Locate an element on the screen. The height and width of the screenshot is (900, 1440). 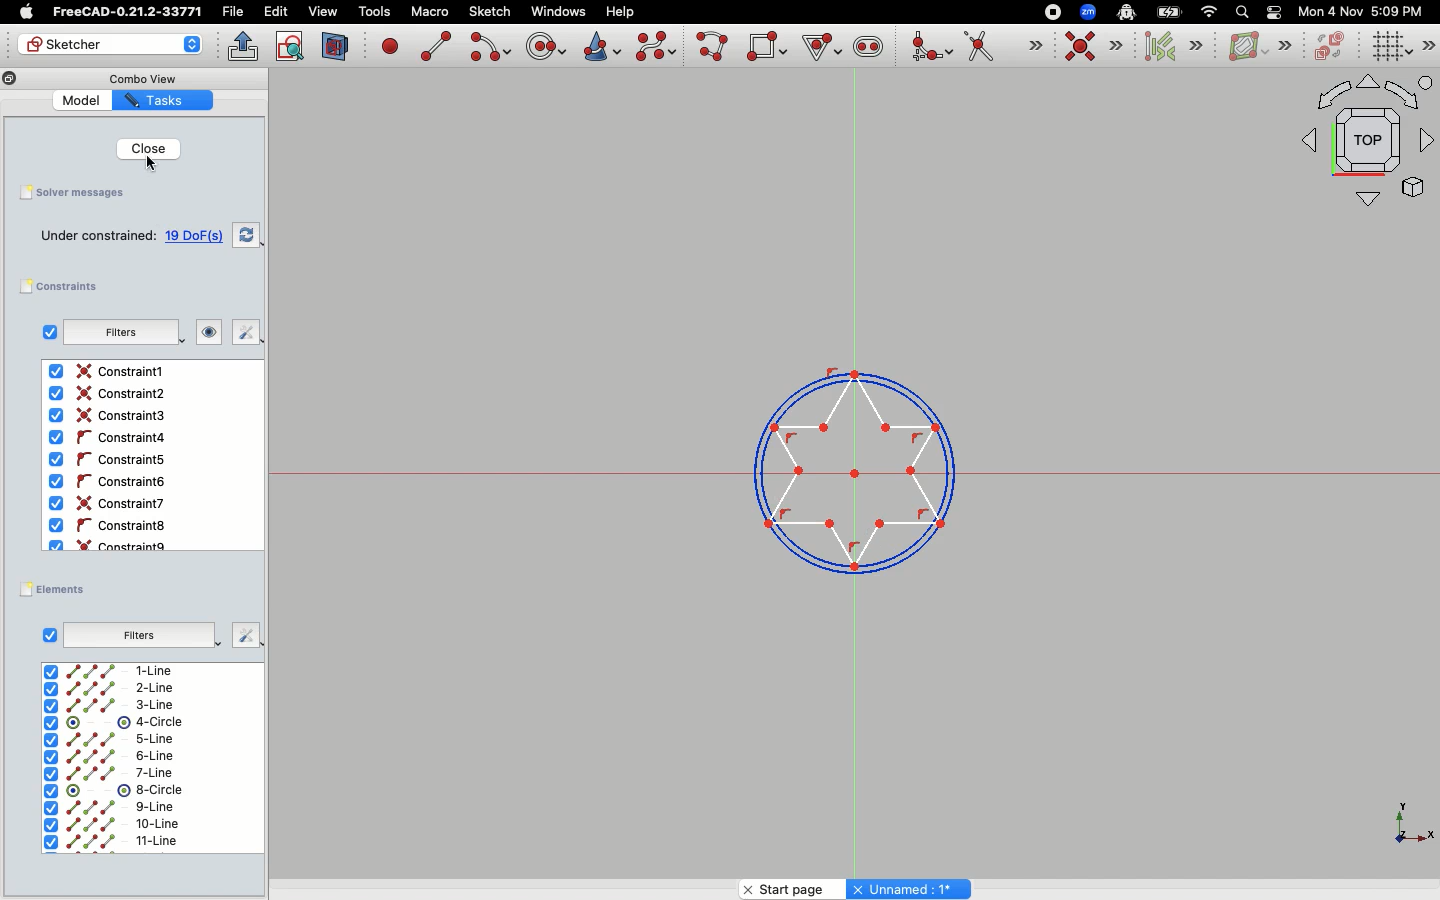
Create poly line is located at coordinates (713, 48).